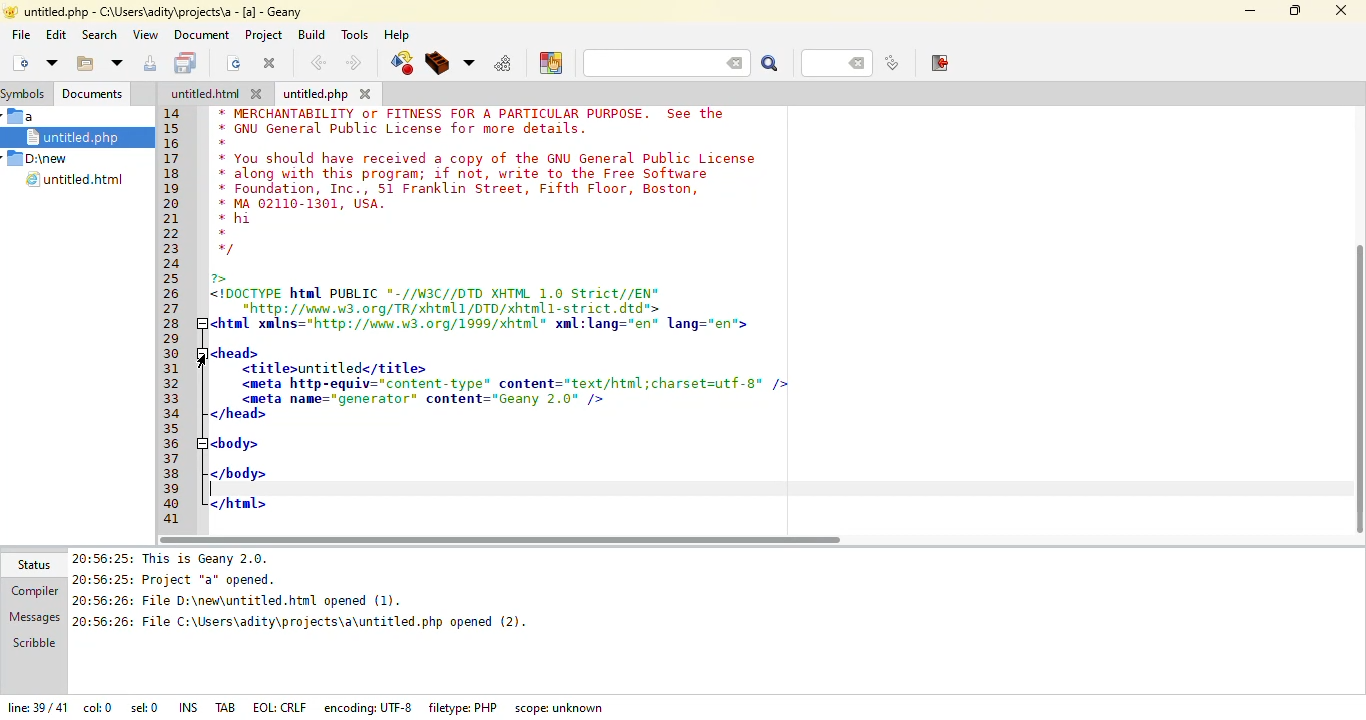 The width and height of the screenshot is (1366, 720). What do you see at coordinates (56, 34) in the screenshot?
I see `edit` at bounding box center [56, 34].